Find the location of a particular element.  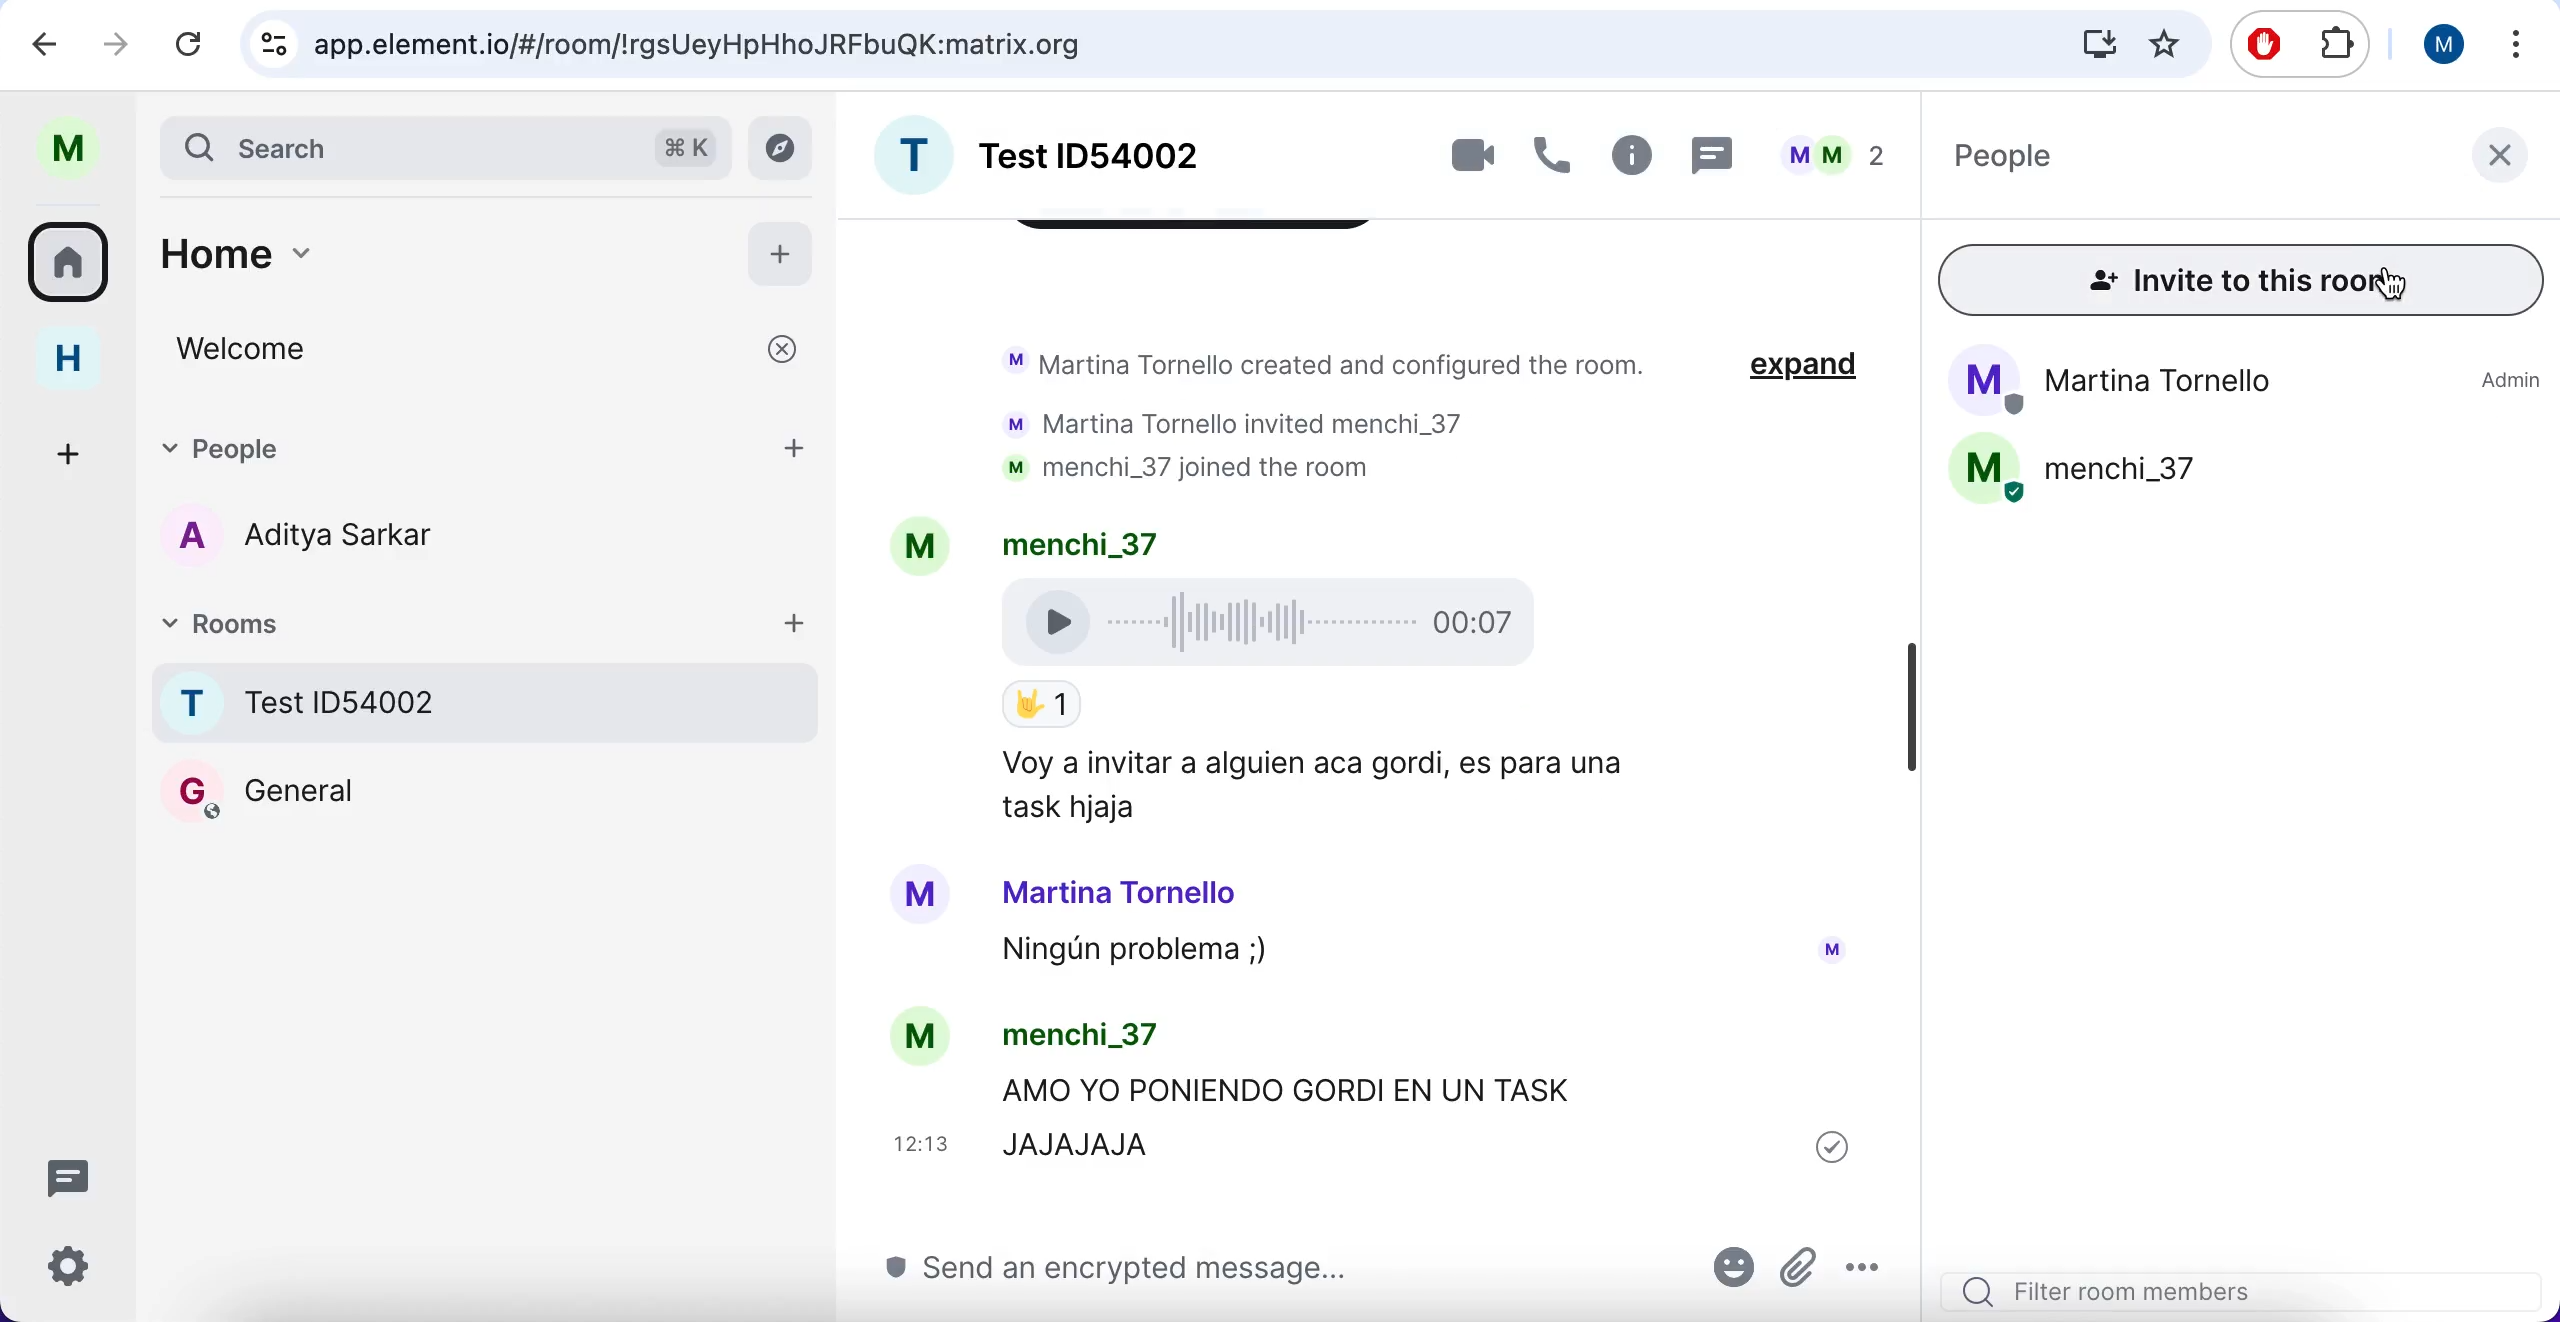

chat is located at coordinates (77, 1175).